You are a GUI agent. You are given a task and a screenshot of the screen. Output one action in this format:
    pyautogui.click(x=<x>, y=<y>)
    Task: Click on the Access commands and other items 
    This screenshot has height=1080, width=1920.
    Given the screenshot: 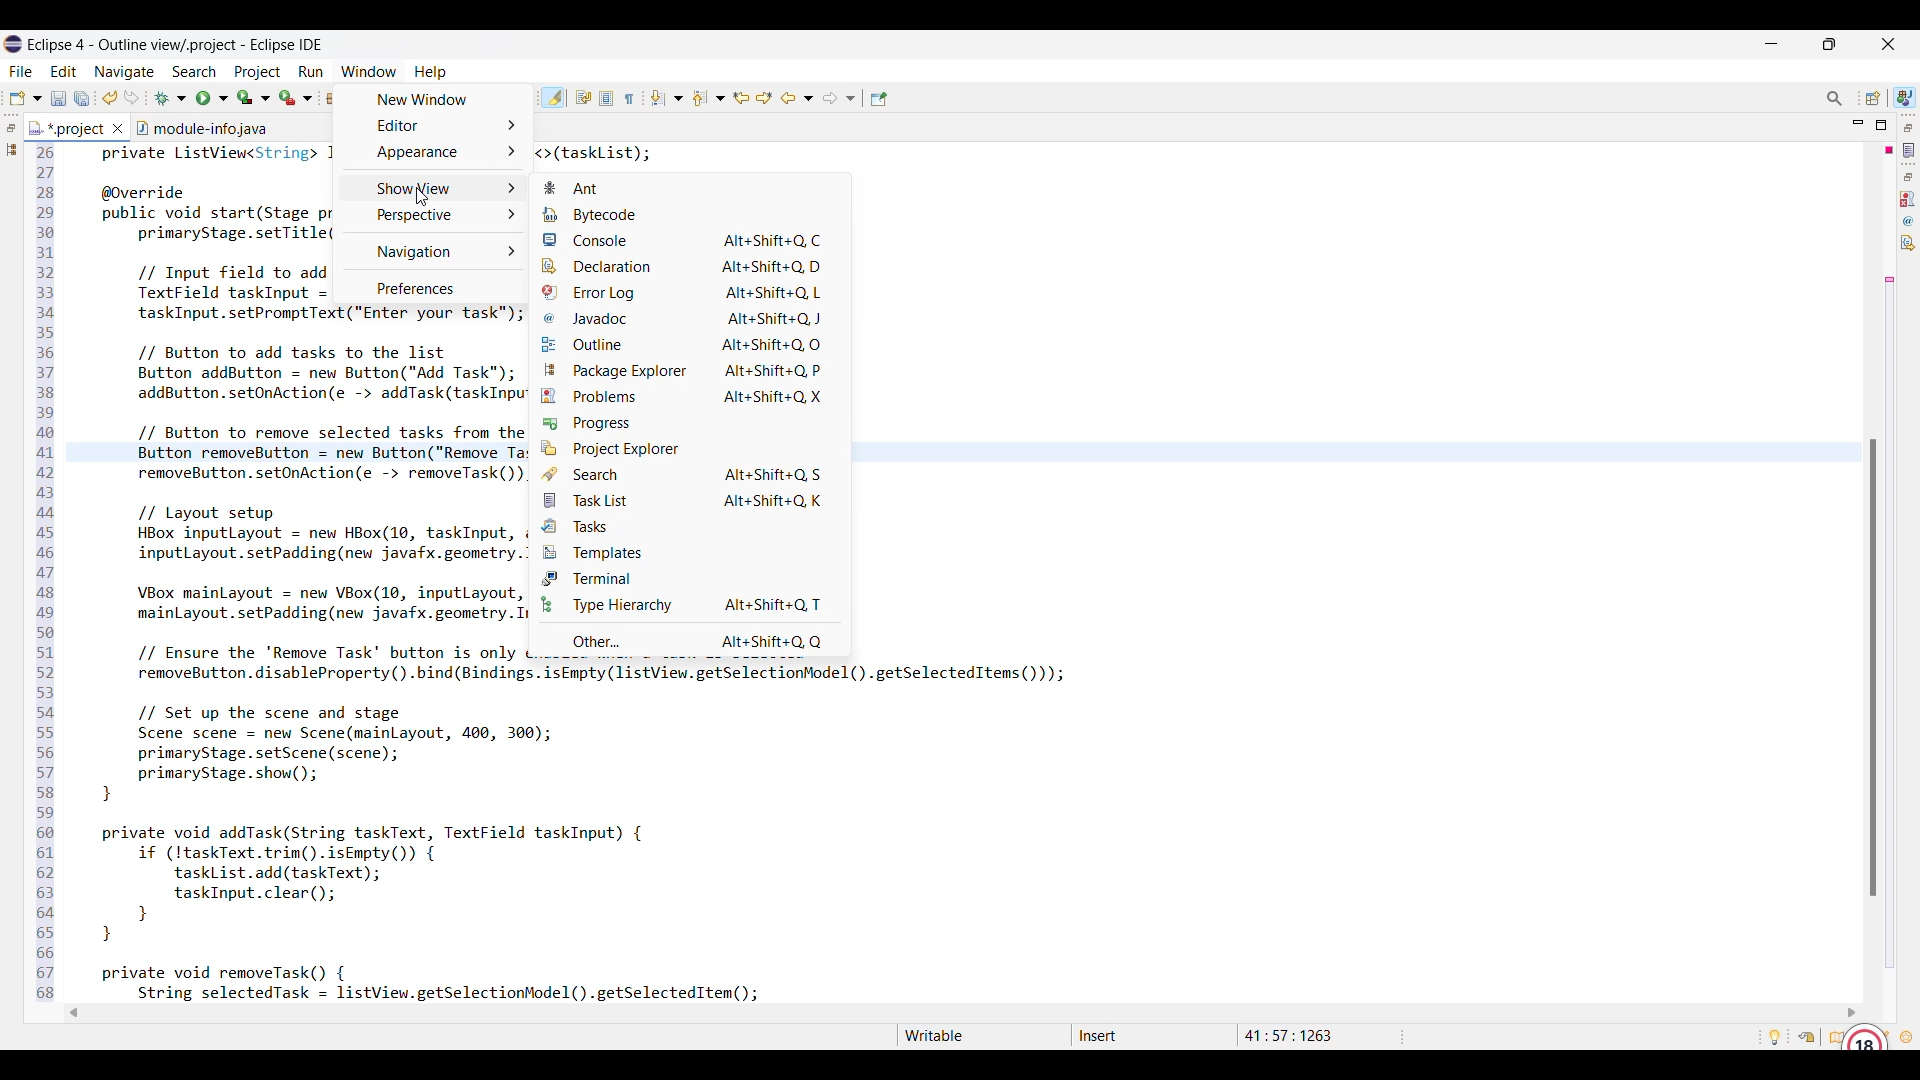 What is the action you would take?
    pyautogui.click(x=1835, y=99)
    